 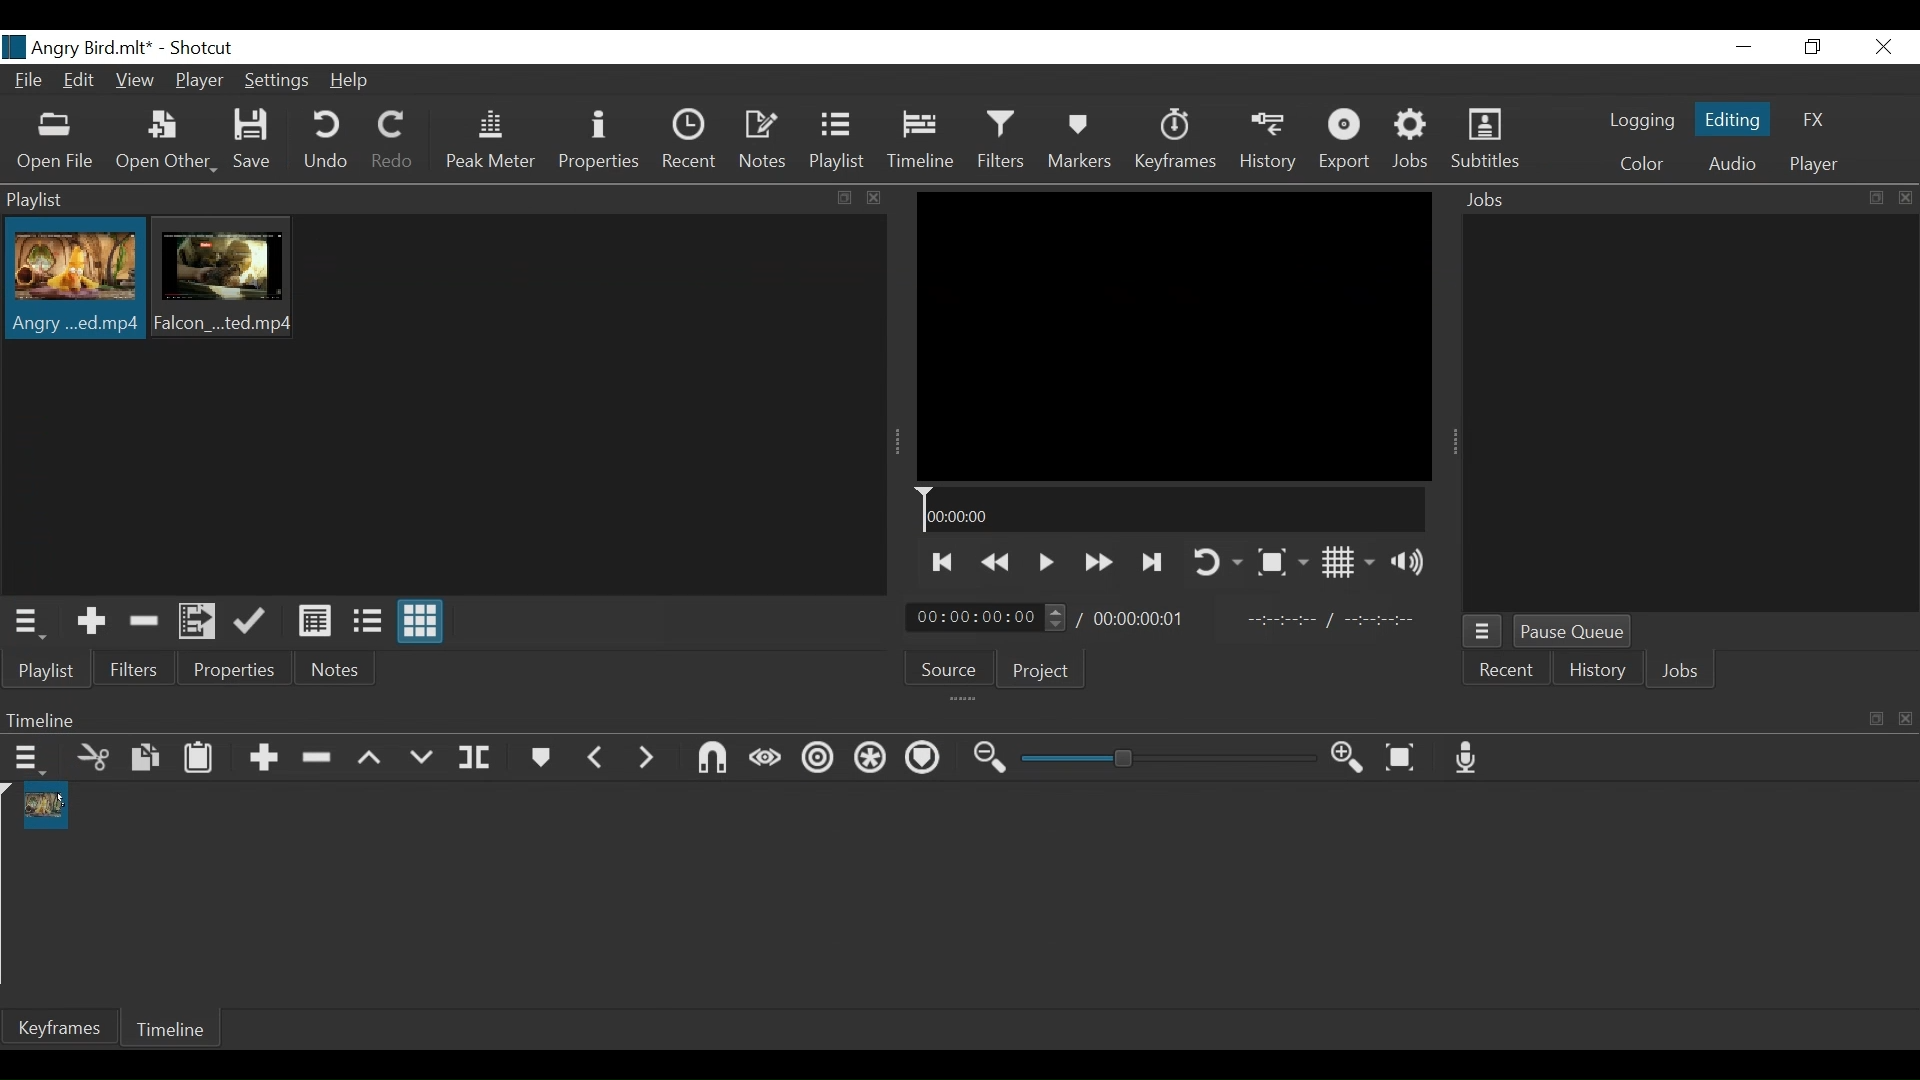 What do you see at coordinates (1814, 163) in the screenshot?
I see `Player` at bounding box center [1814, 163].